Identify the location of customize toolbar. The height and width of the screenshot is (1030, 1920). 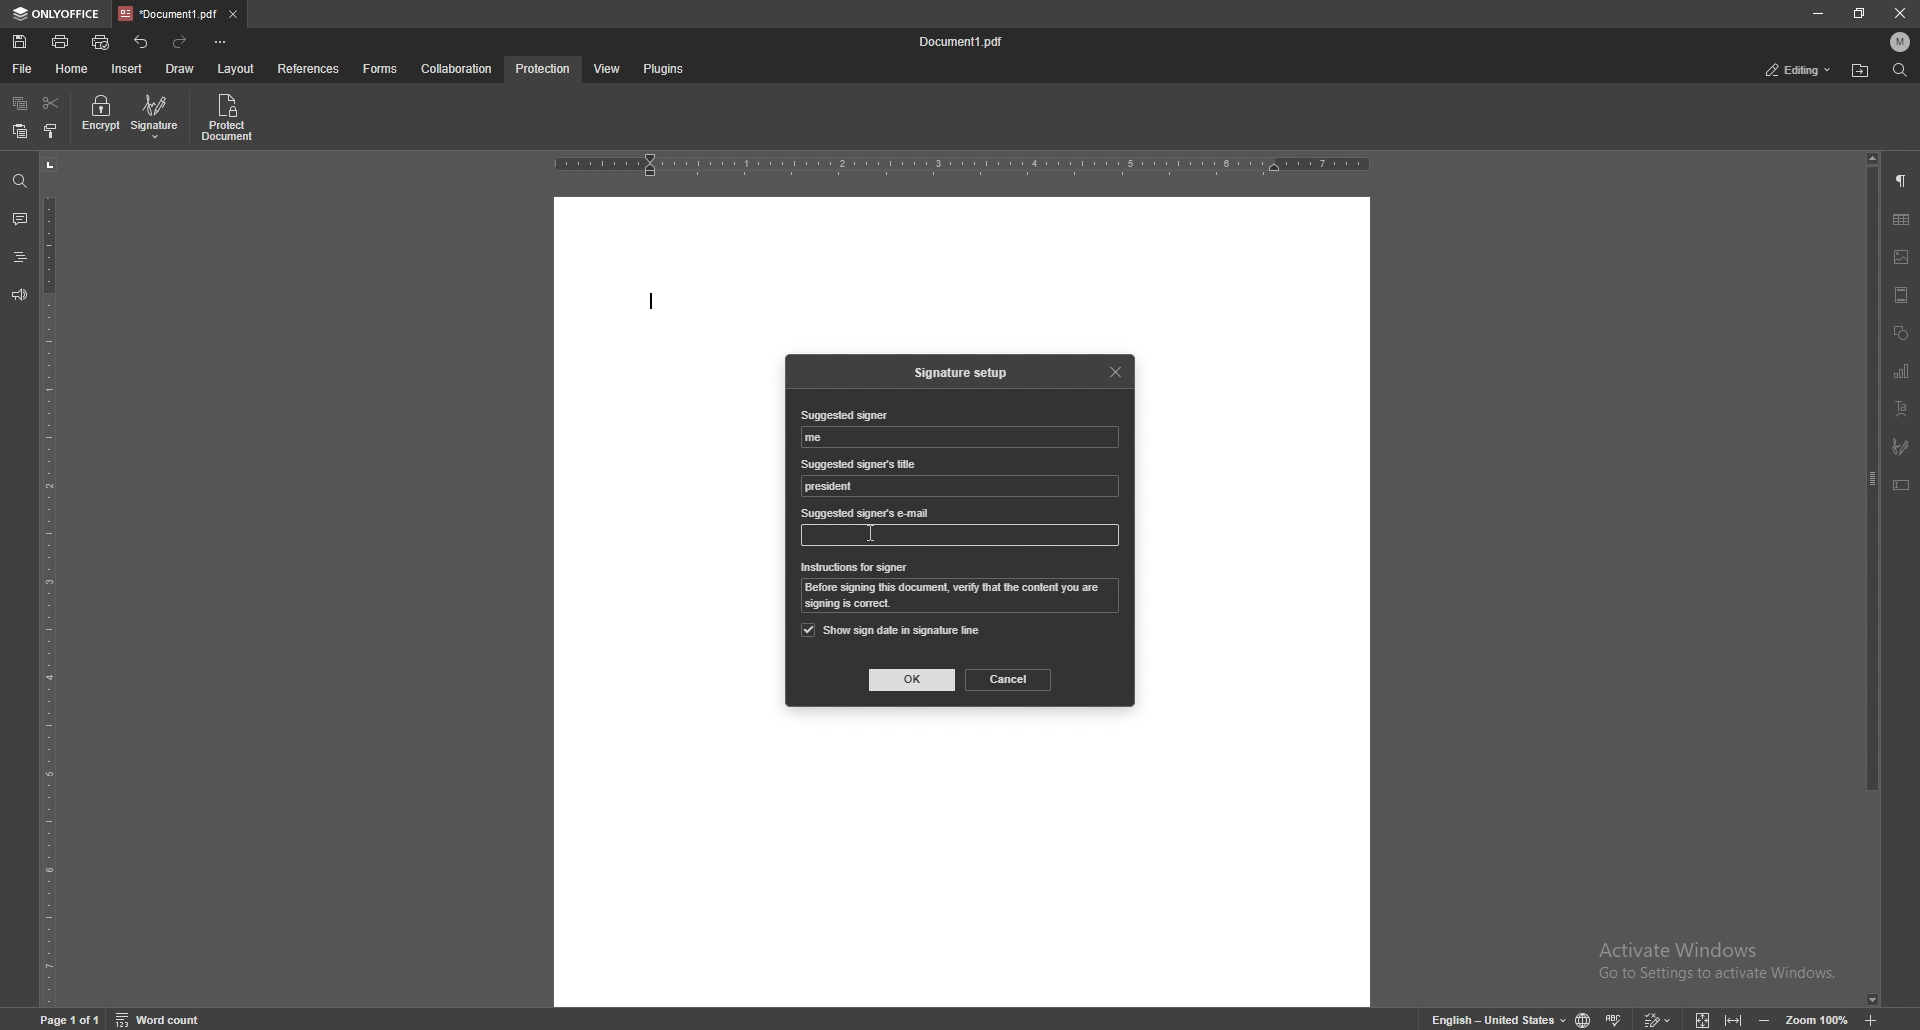
(220, 41).